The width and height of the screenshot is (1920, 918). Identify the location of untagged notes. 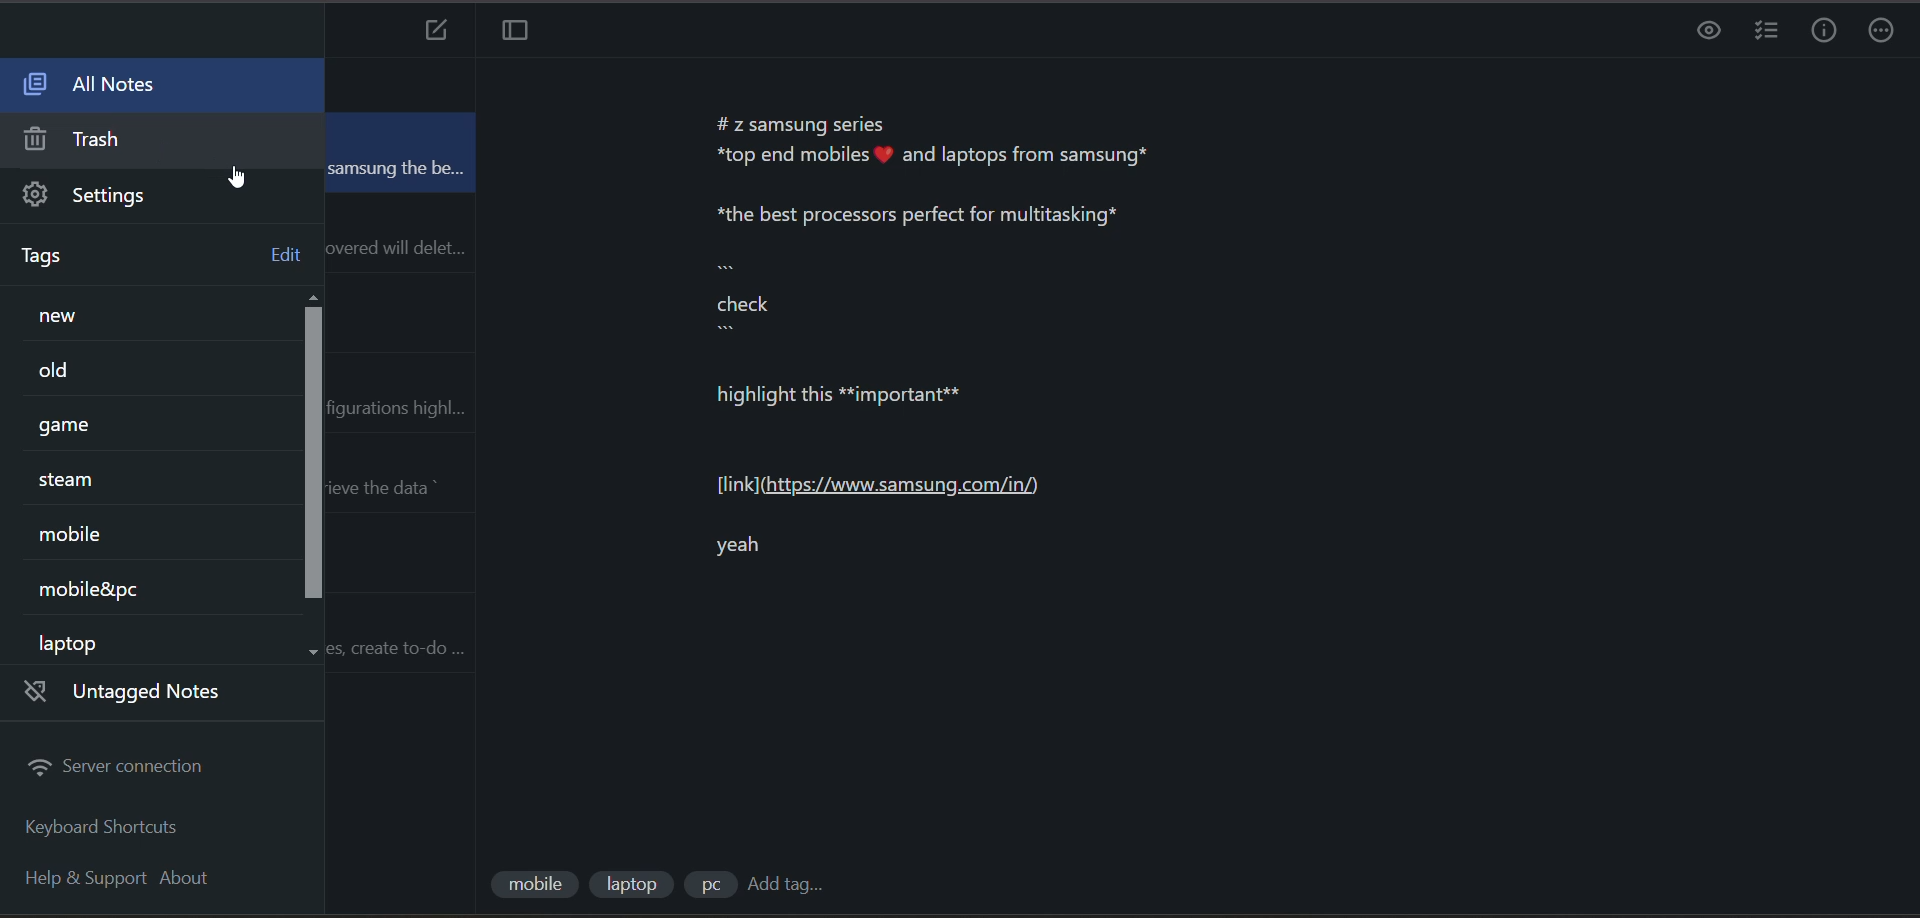
(142, 696).